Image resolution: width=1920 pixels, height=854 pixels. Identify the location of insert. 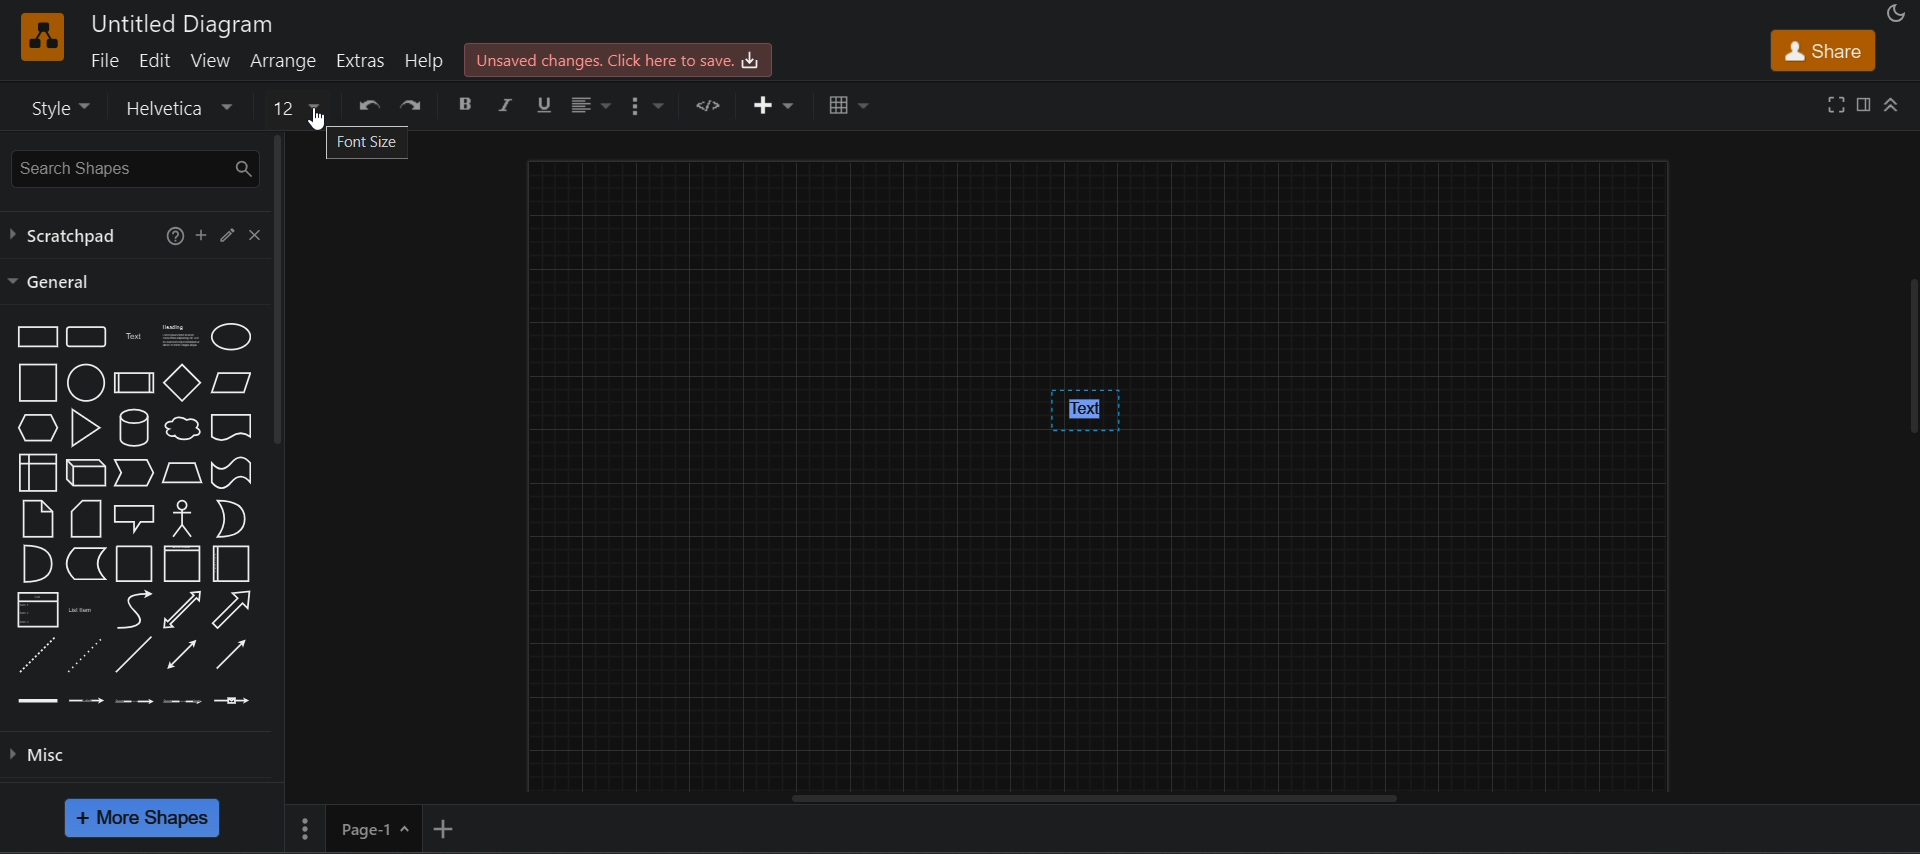
(774, 105).